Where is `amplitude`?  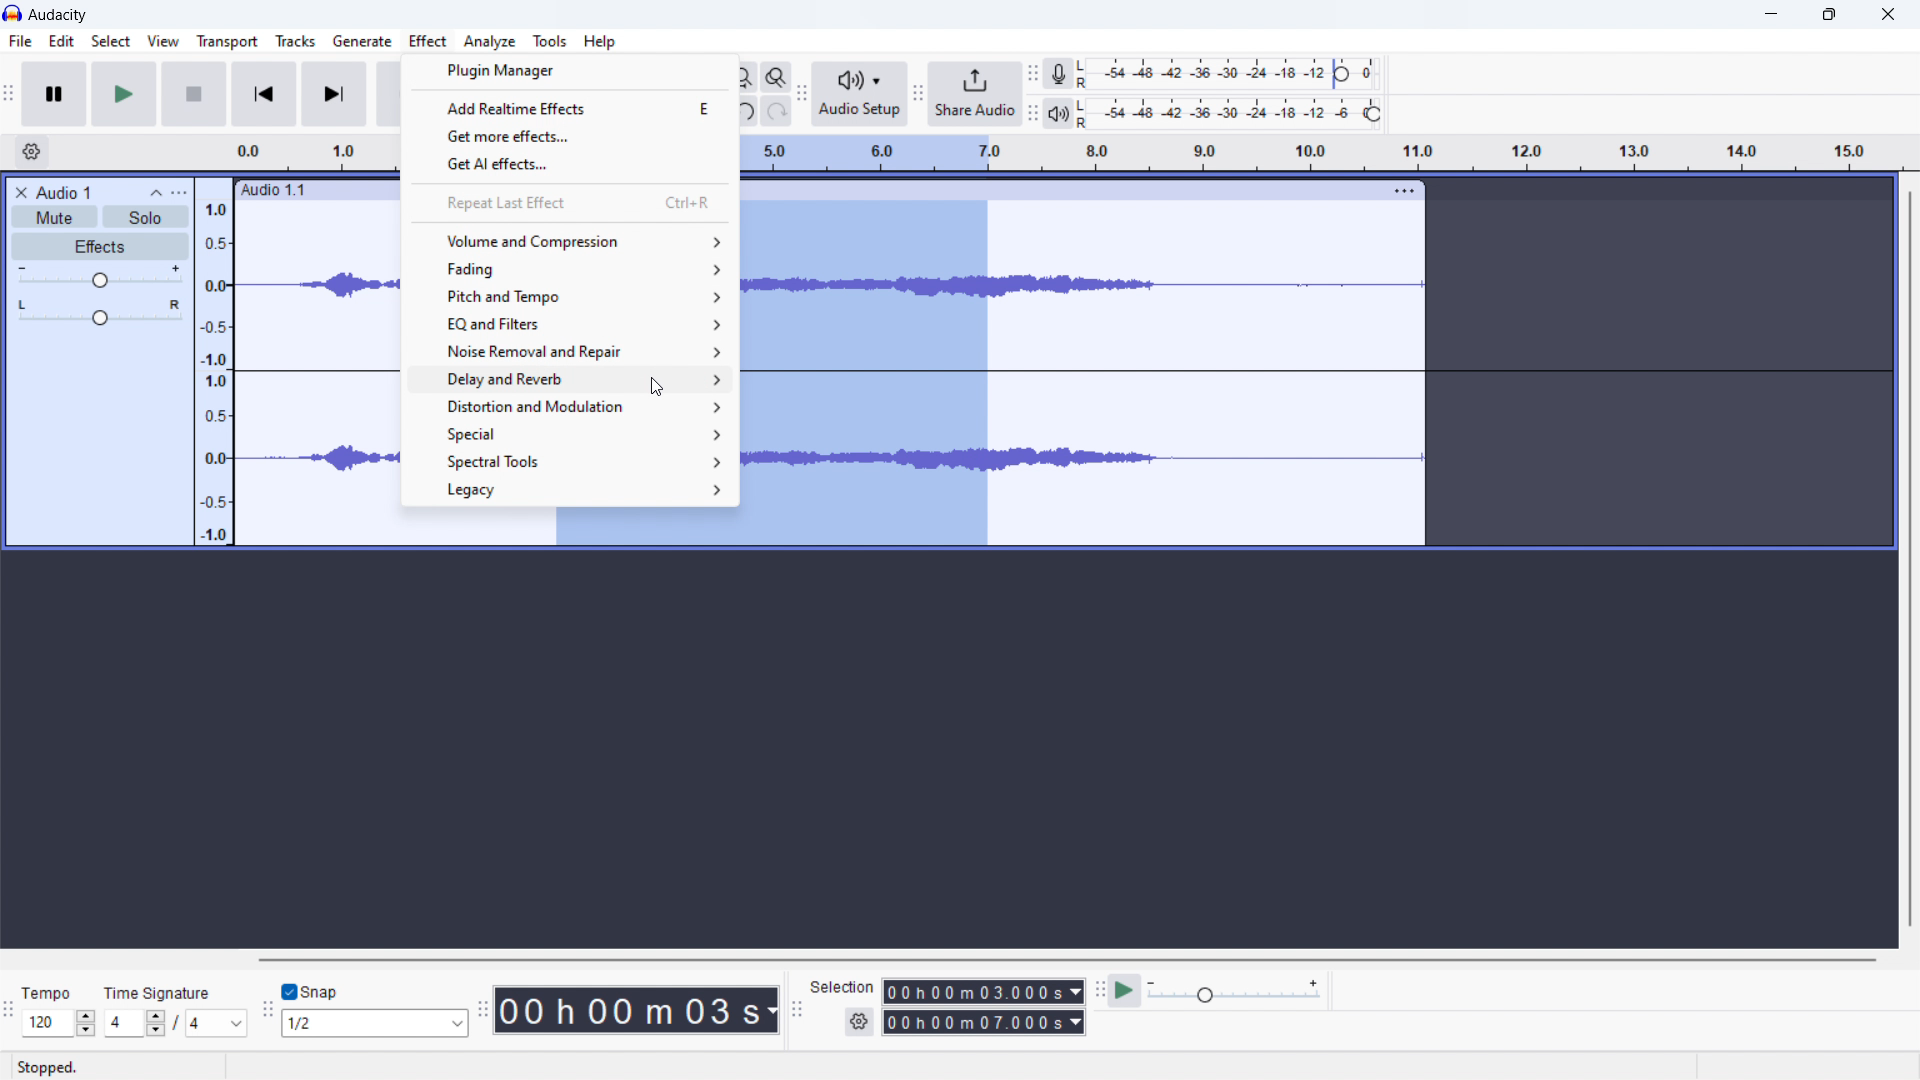 amplitude is located at coordinates (216, 373).